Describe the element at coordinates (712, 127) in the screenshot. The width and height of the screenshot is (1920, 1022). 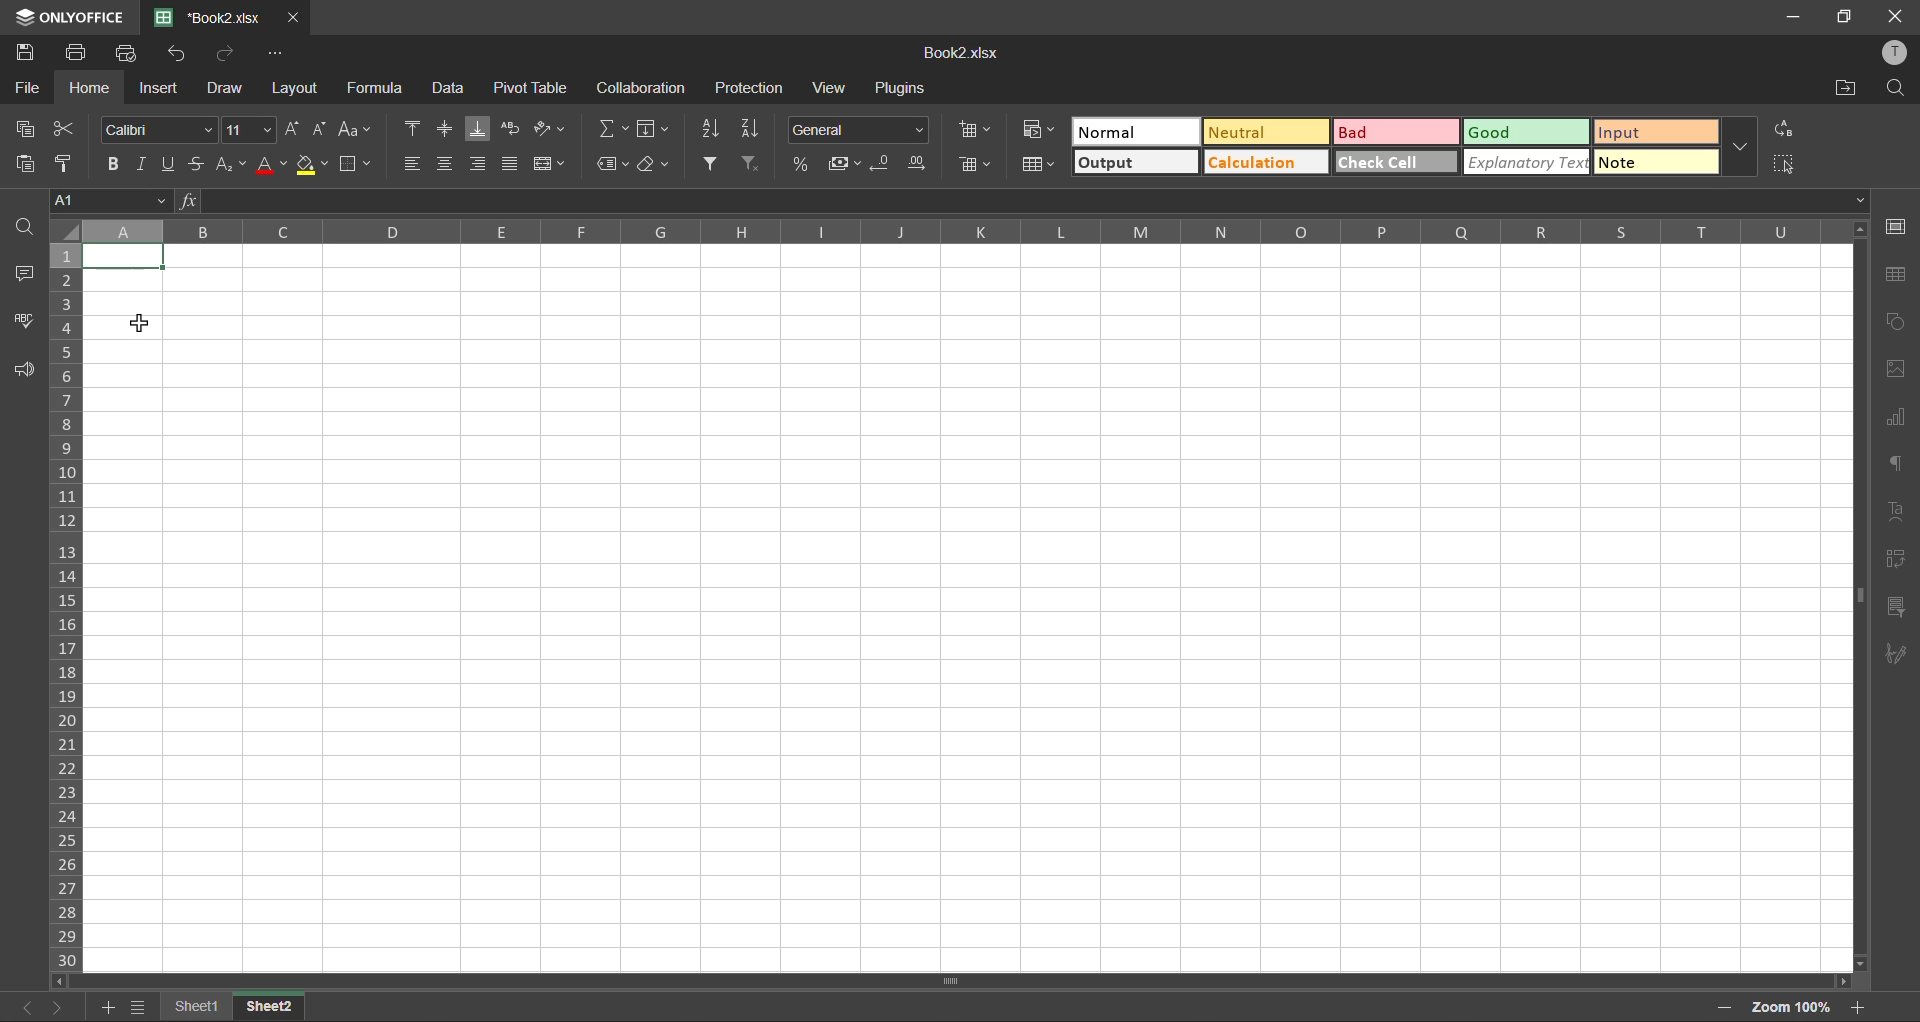
I see `sort ascending` at that location.